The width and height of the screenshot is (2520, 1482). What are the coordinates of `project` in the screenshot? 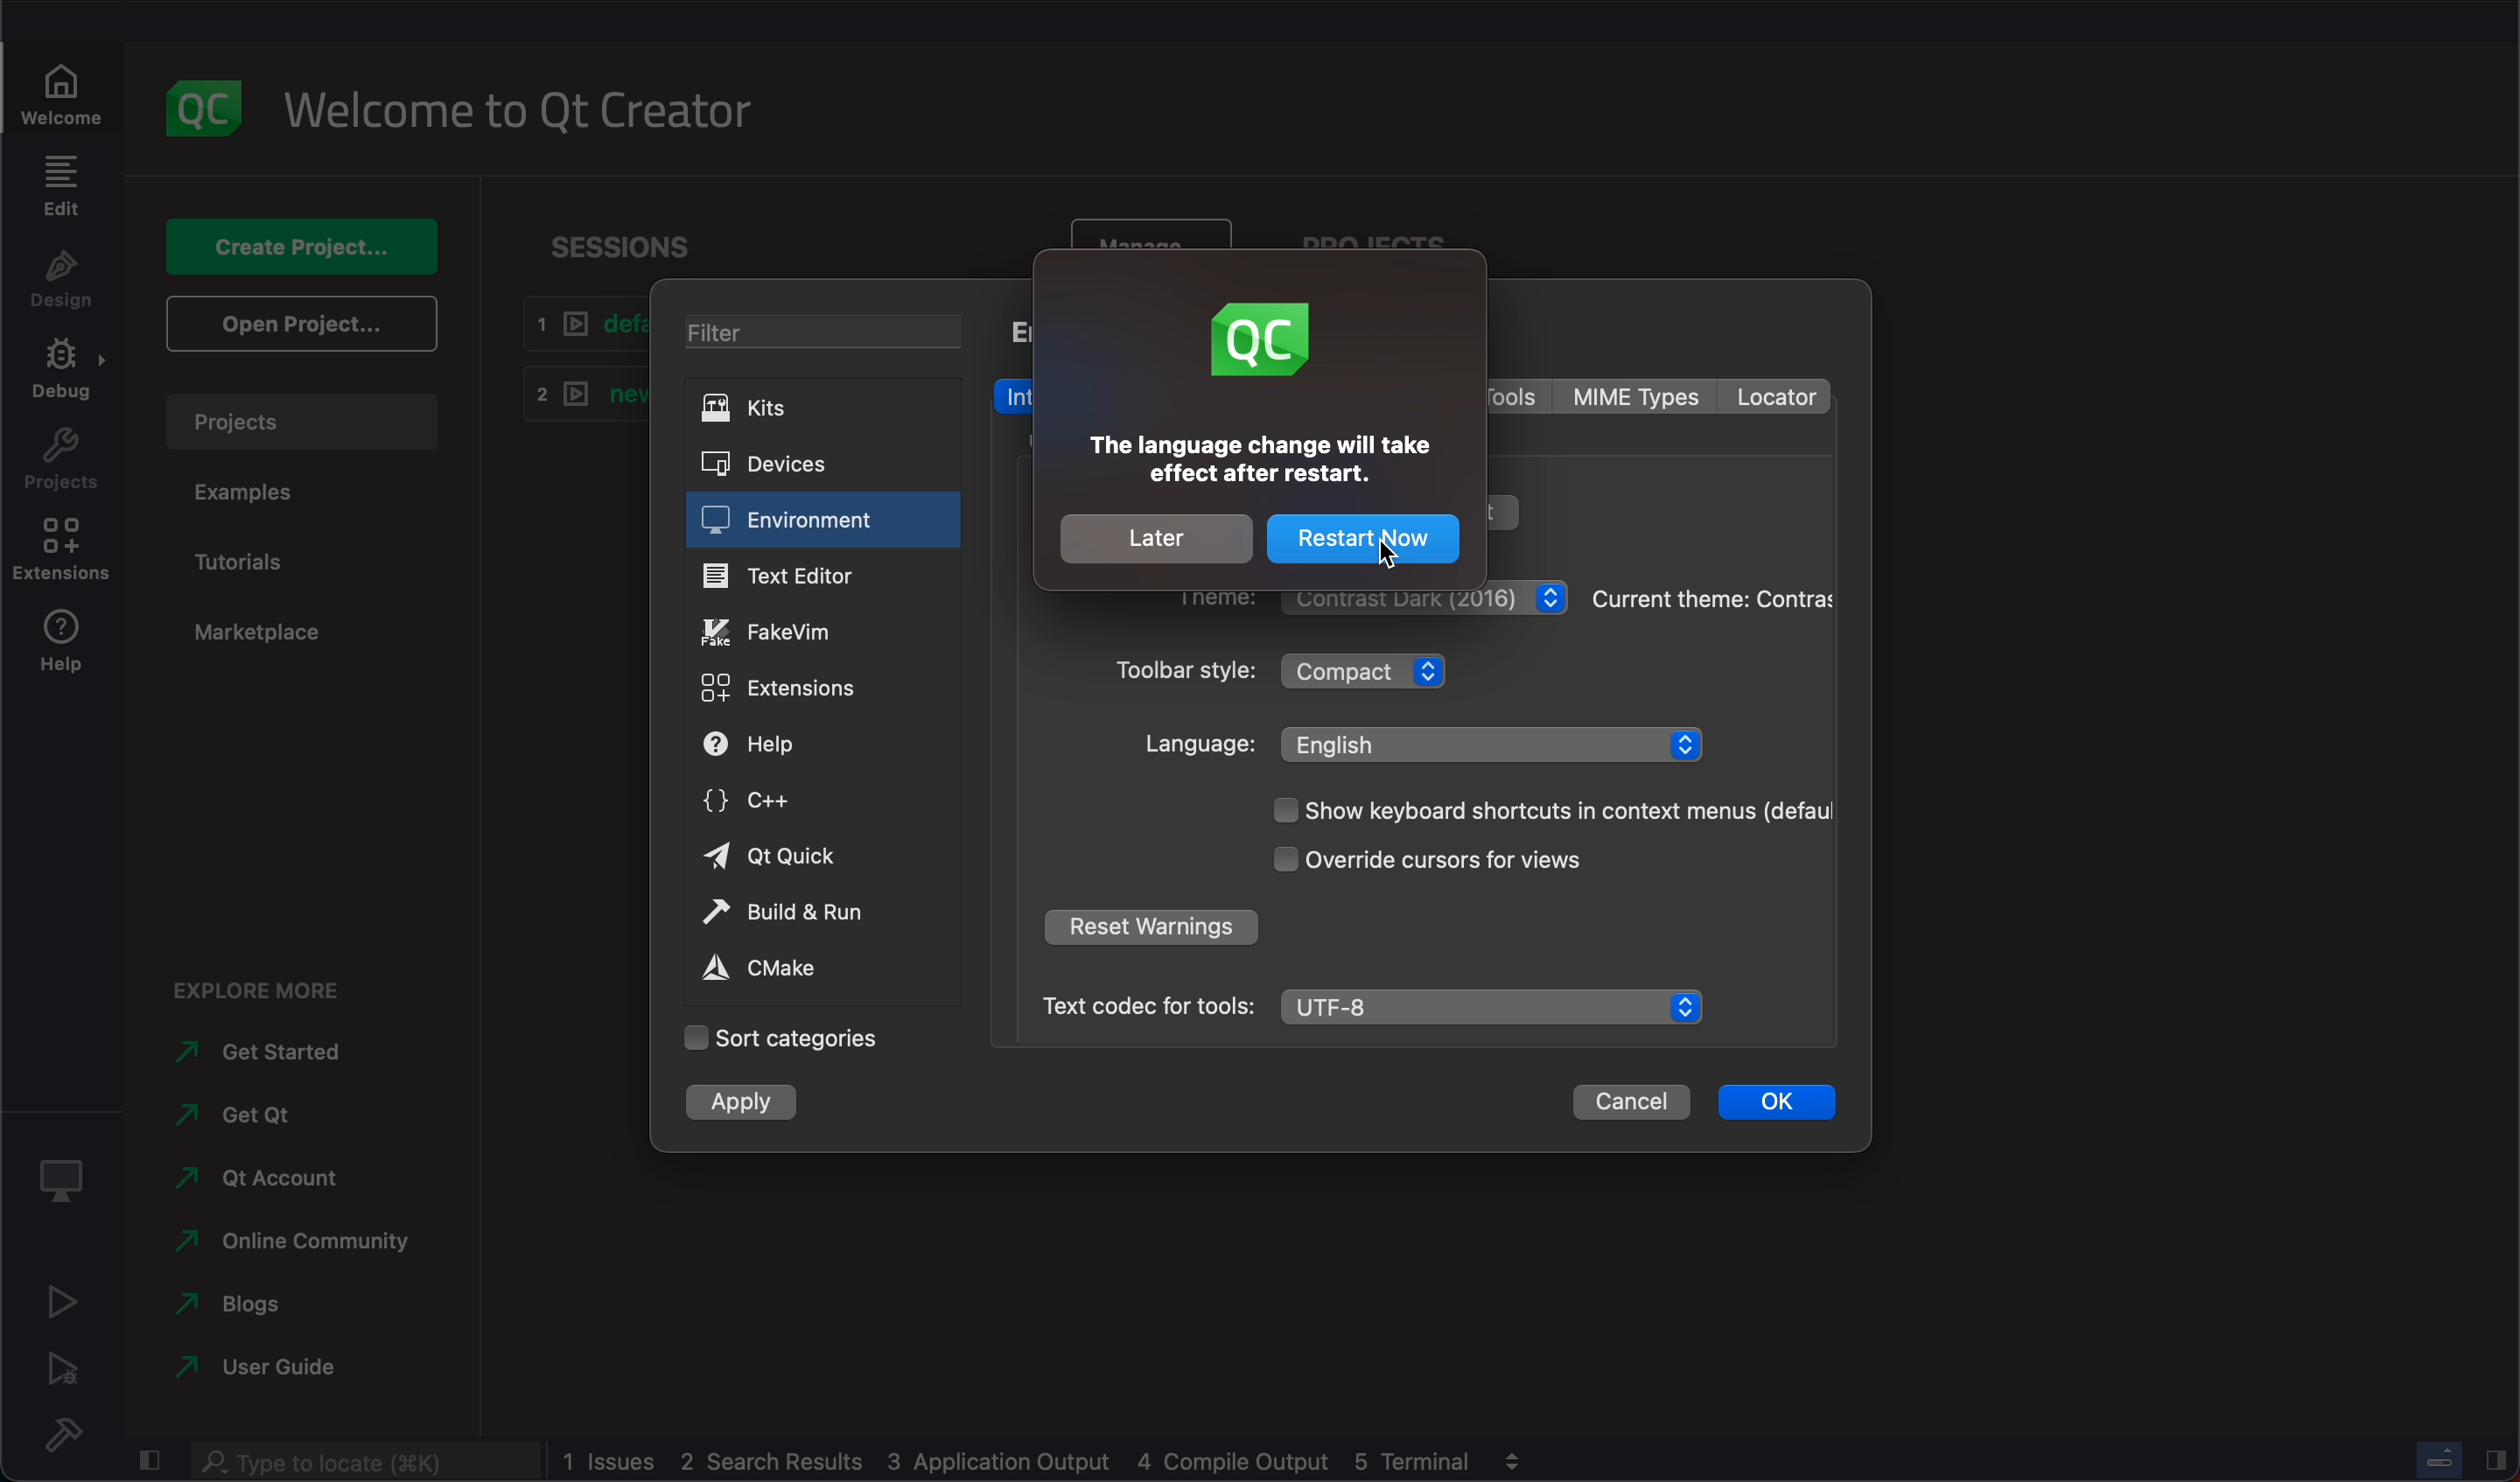 It's located at (60, 461).